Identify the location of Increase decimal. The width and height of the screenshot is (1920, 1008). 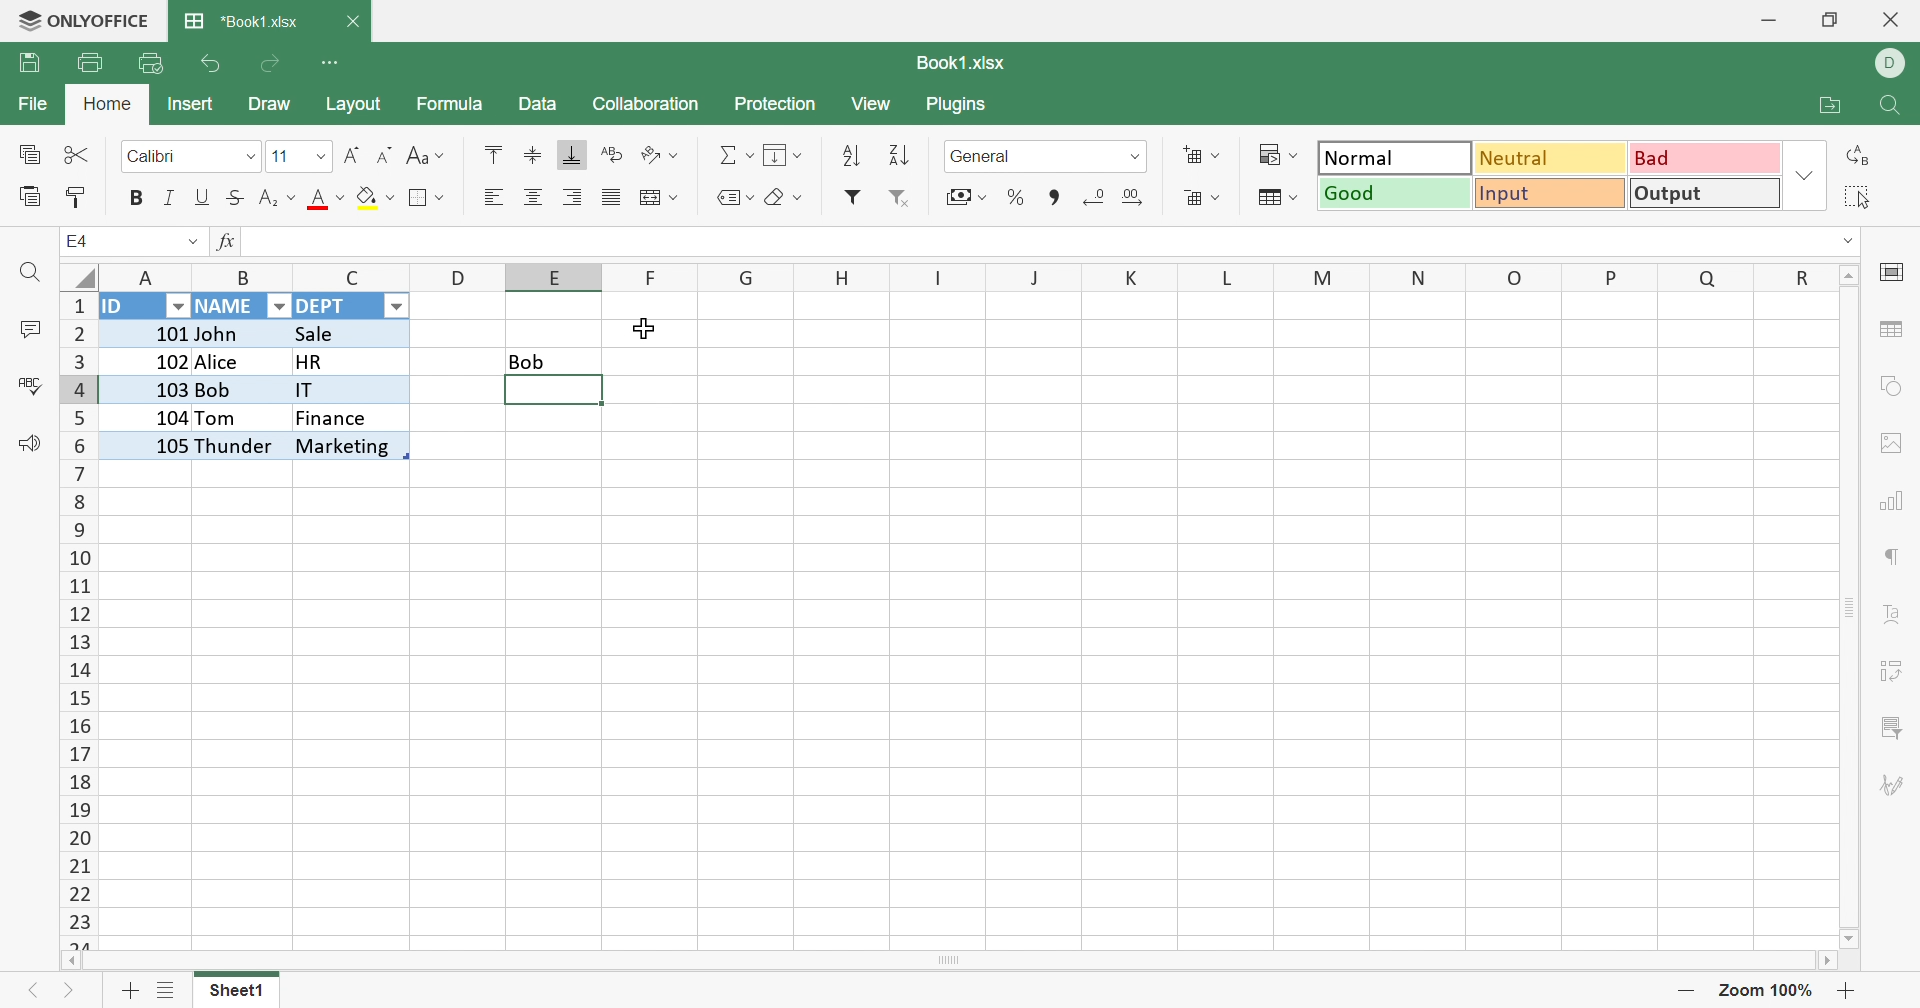
(1137, 198).